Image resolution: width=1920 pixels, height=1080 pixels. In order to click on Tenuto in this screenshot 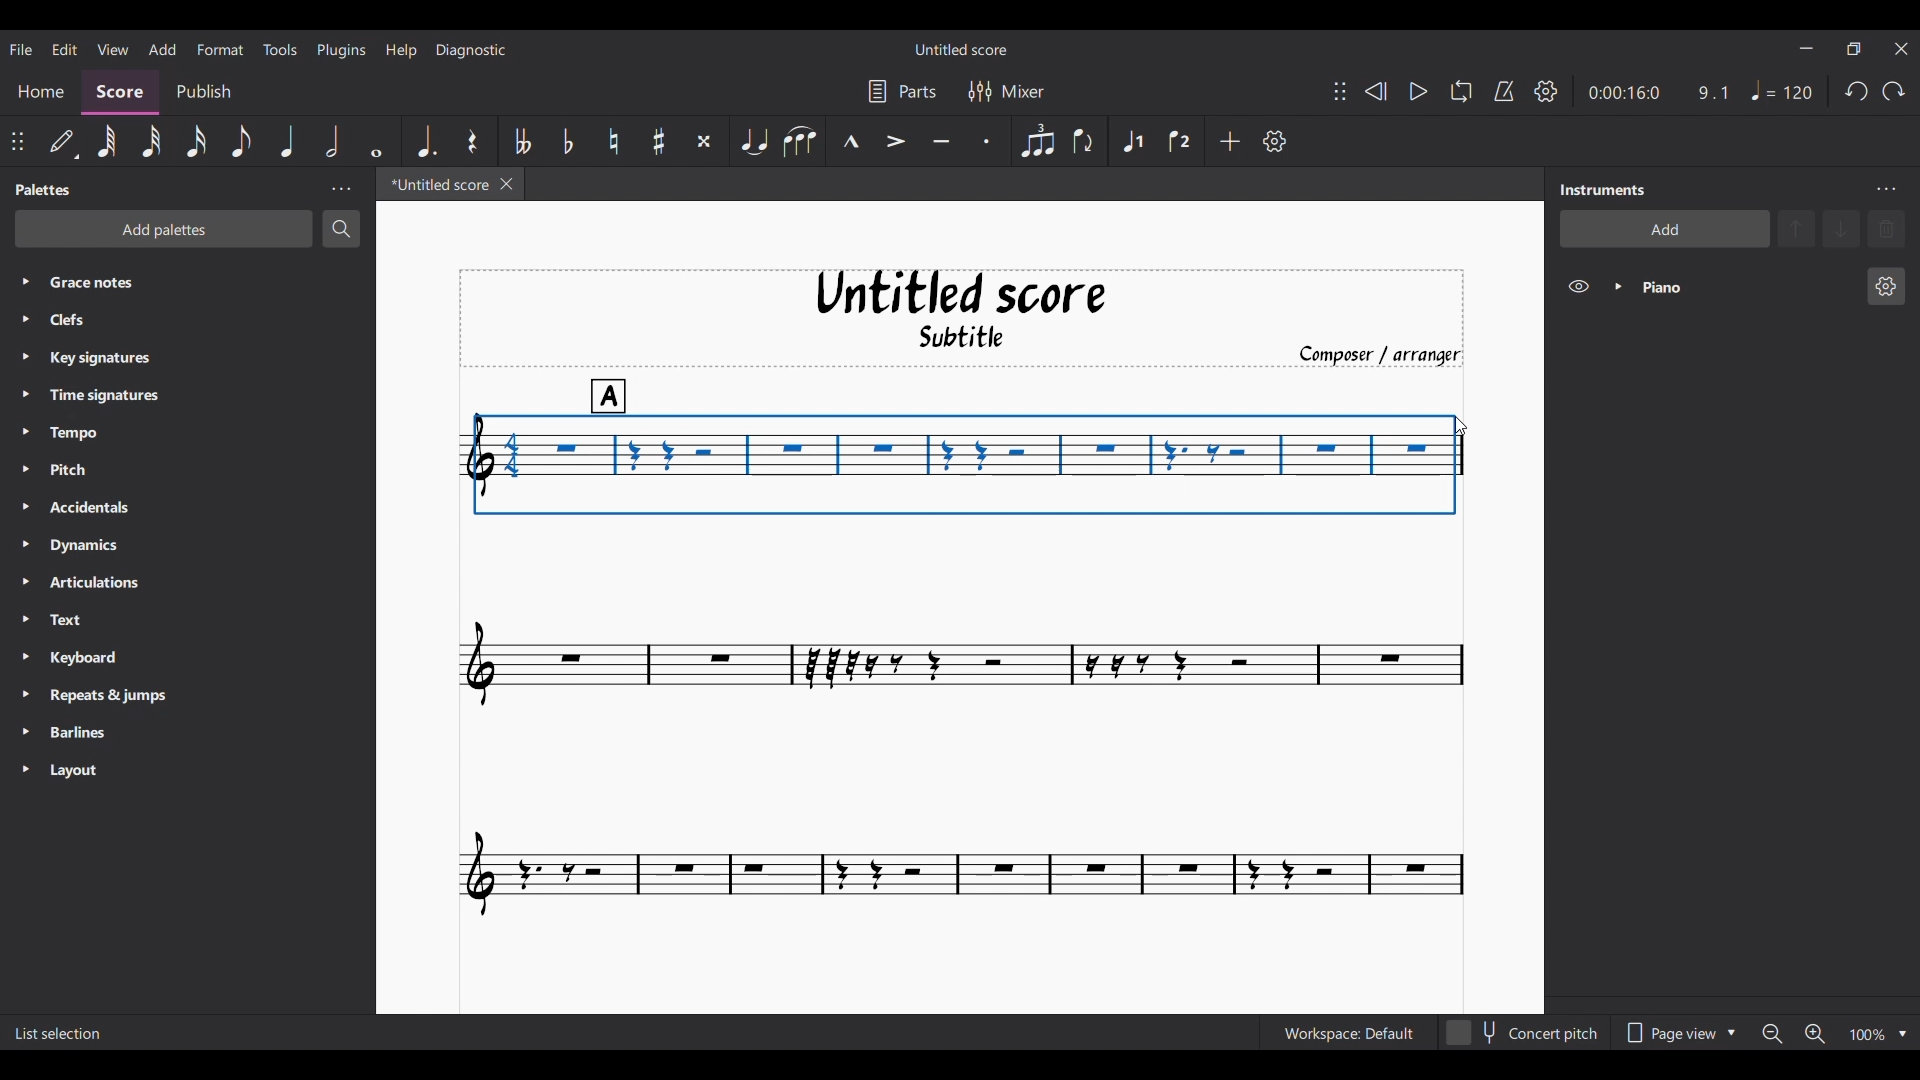, I will do `click(941, 140)`.